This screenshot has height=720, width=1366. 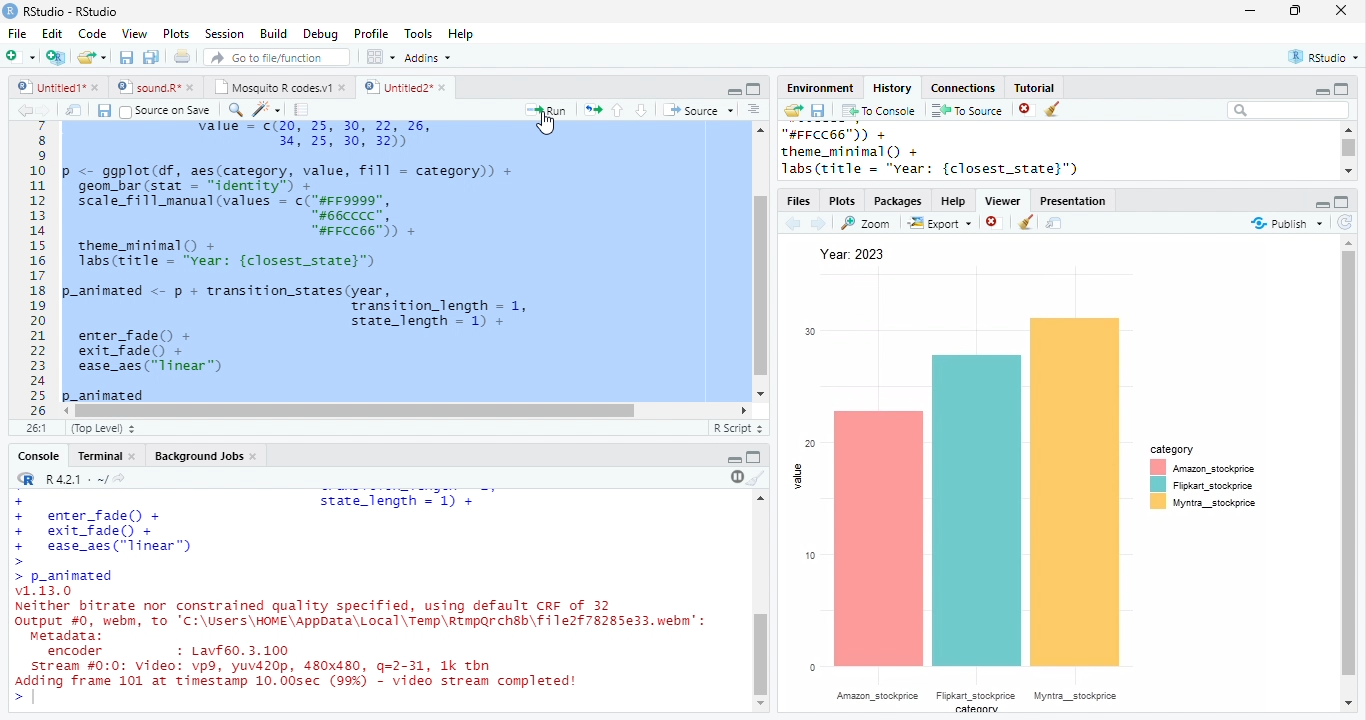 I want to click on Fipkart_stockprice, so click(x=1214, y=484).